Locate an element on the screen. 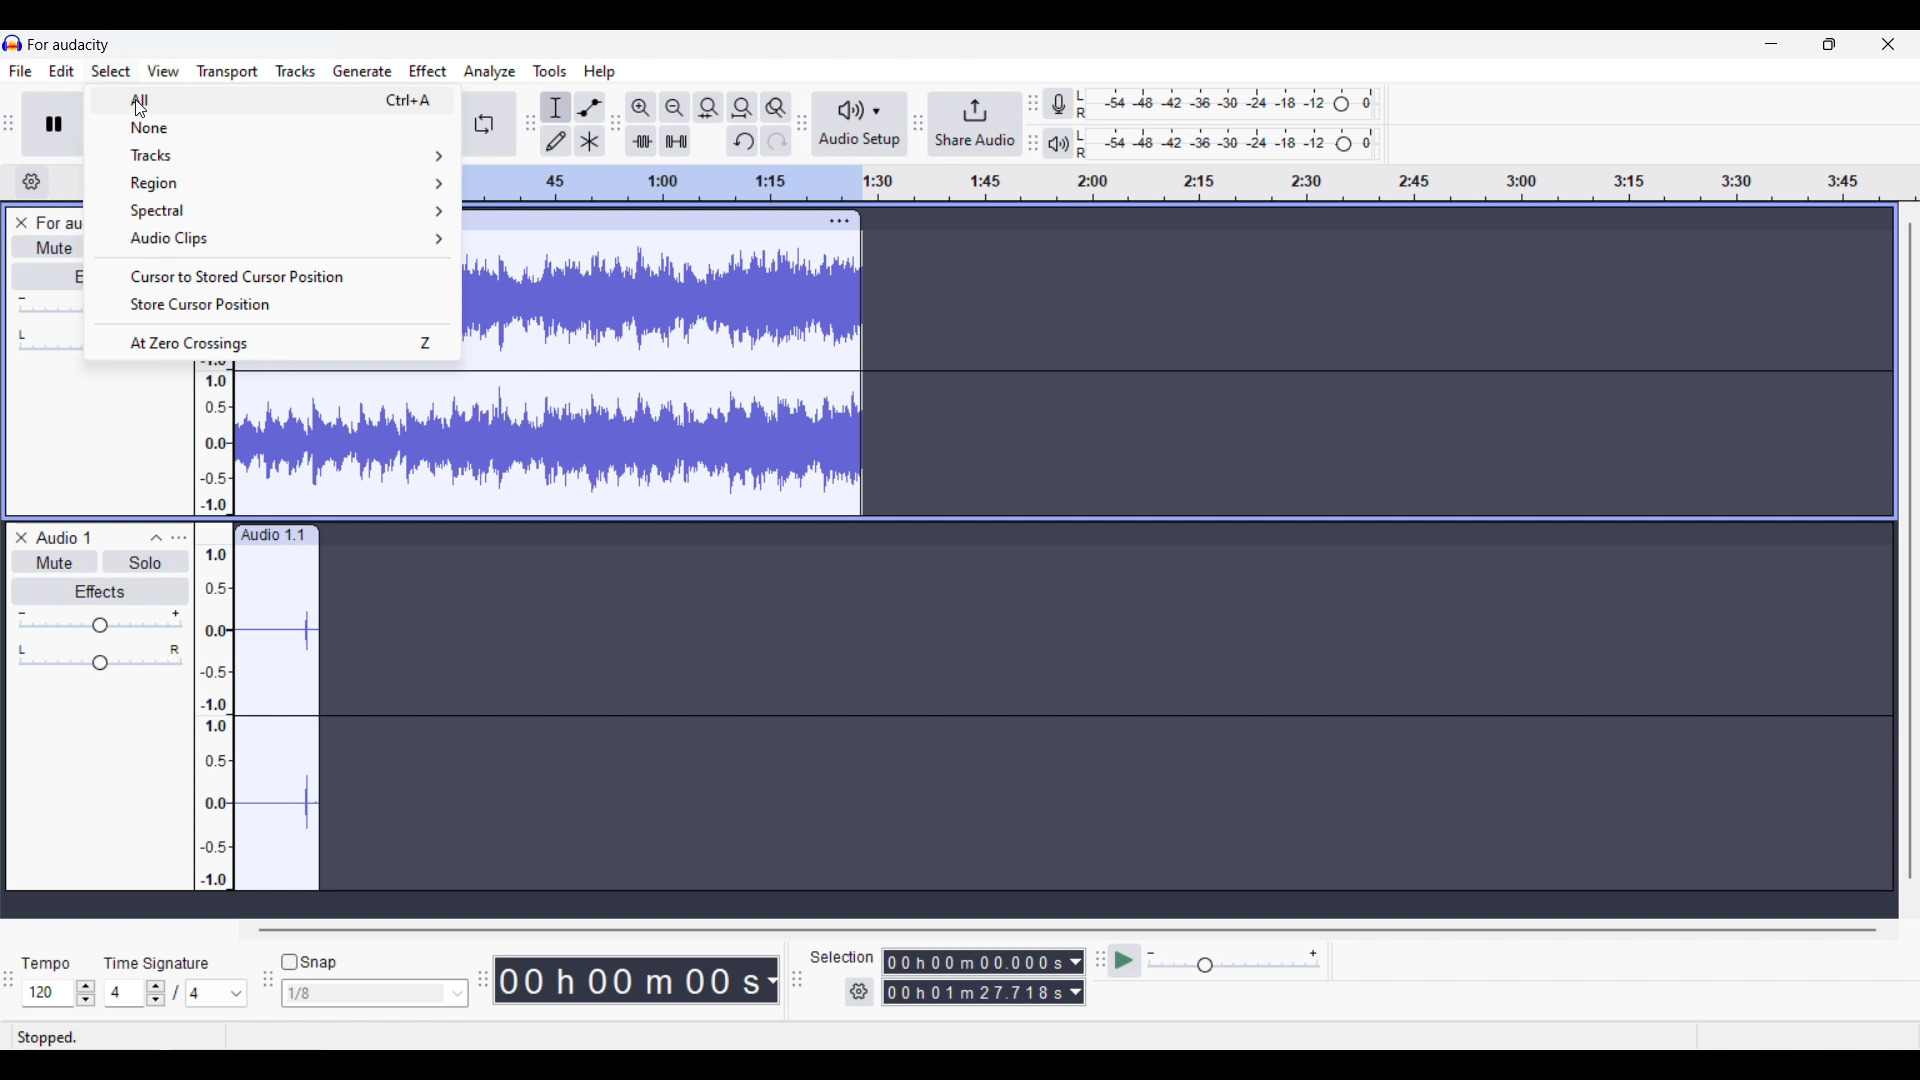  Pan slider is located at coordinates (46, 343).